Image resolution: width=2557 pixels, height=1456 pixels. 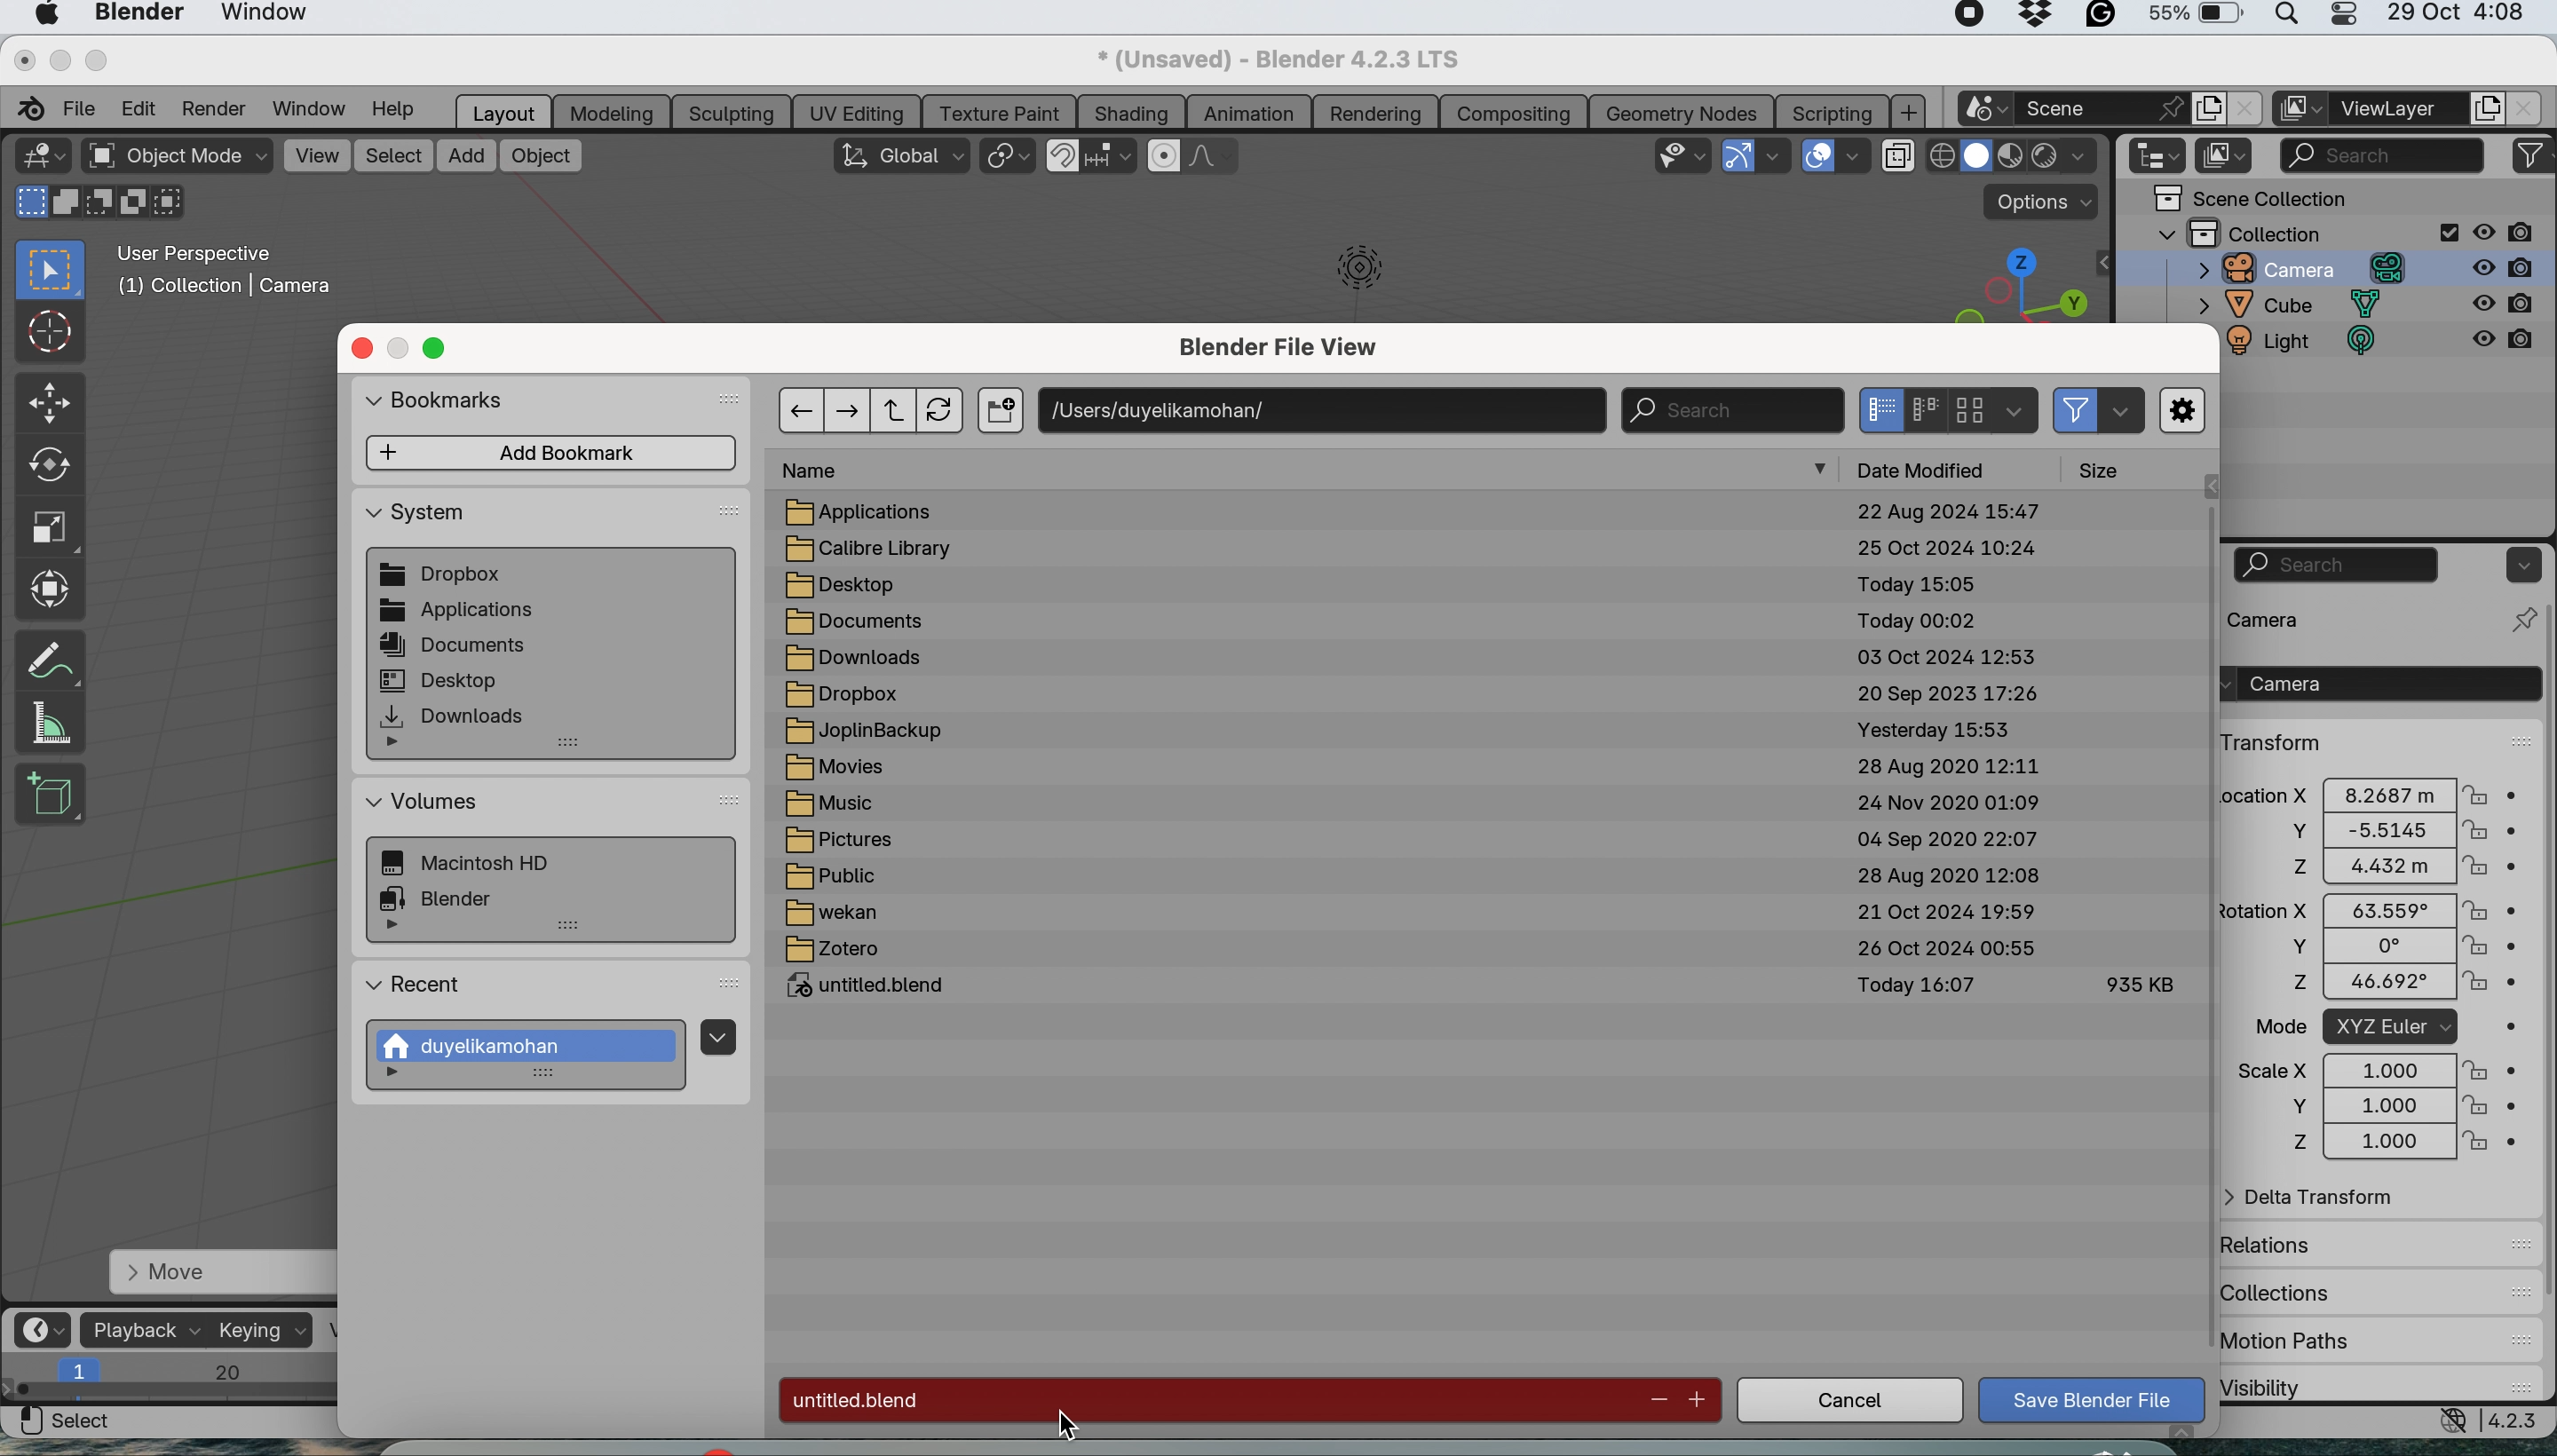 What do you see at coordinates (717, 1034) in the screenshot?
I see `menu` at bounding box center [717, 1034].